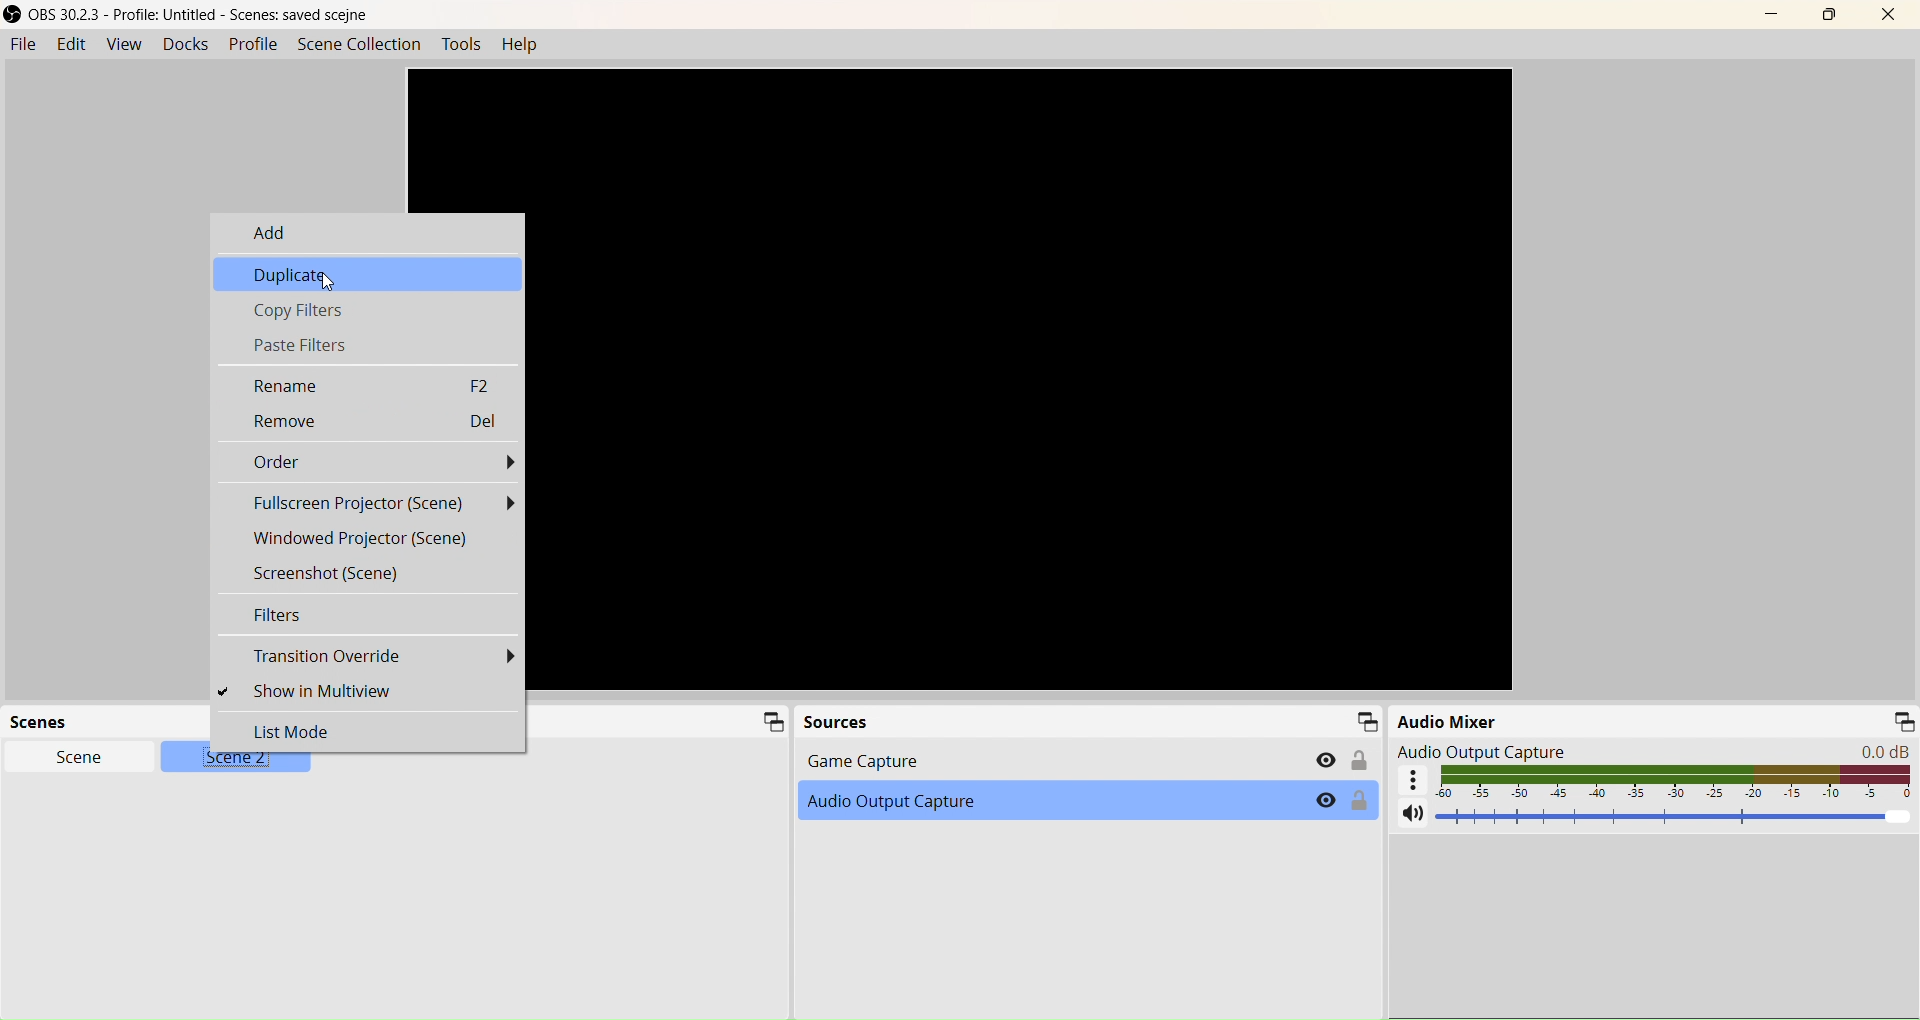  Describe the element at coordinates (325, 692) in the screenshot. I see `Show In Multiview` at that location.